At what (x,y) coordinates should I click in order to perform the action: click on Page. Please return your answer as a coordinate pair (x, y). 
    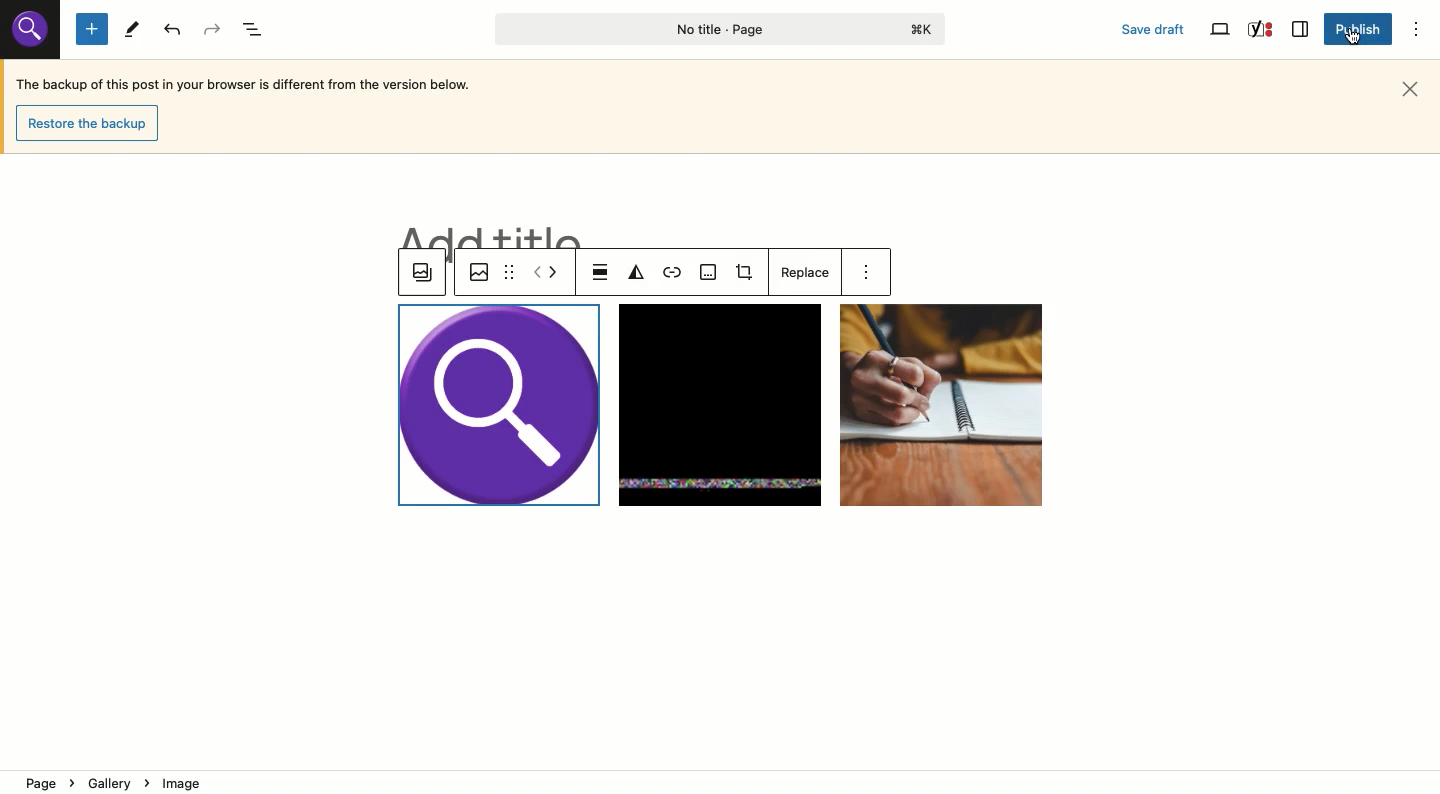
    Looking at the image, I should click on (714, 30).